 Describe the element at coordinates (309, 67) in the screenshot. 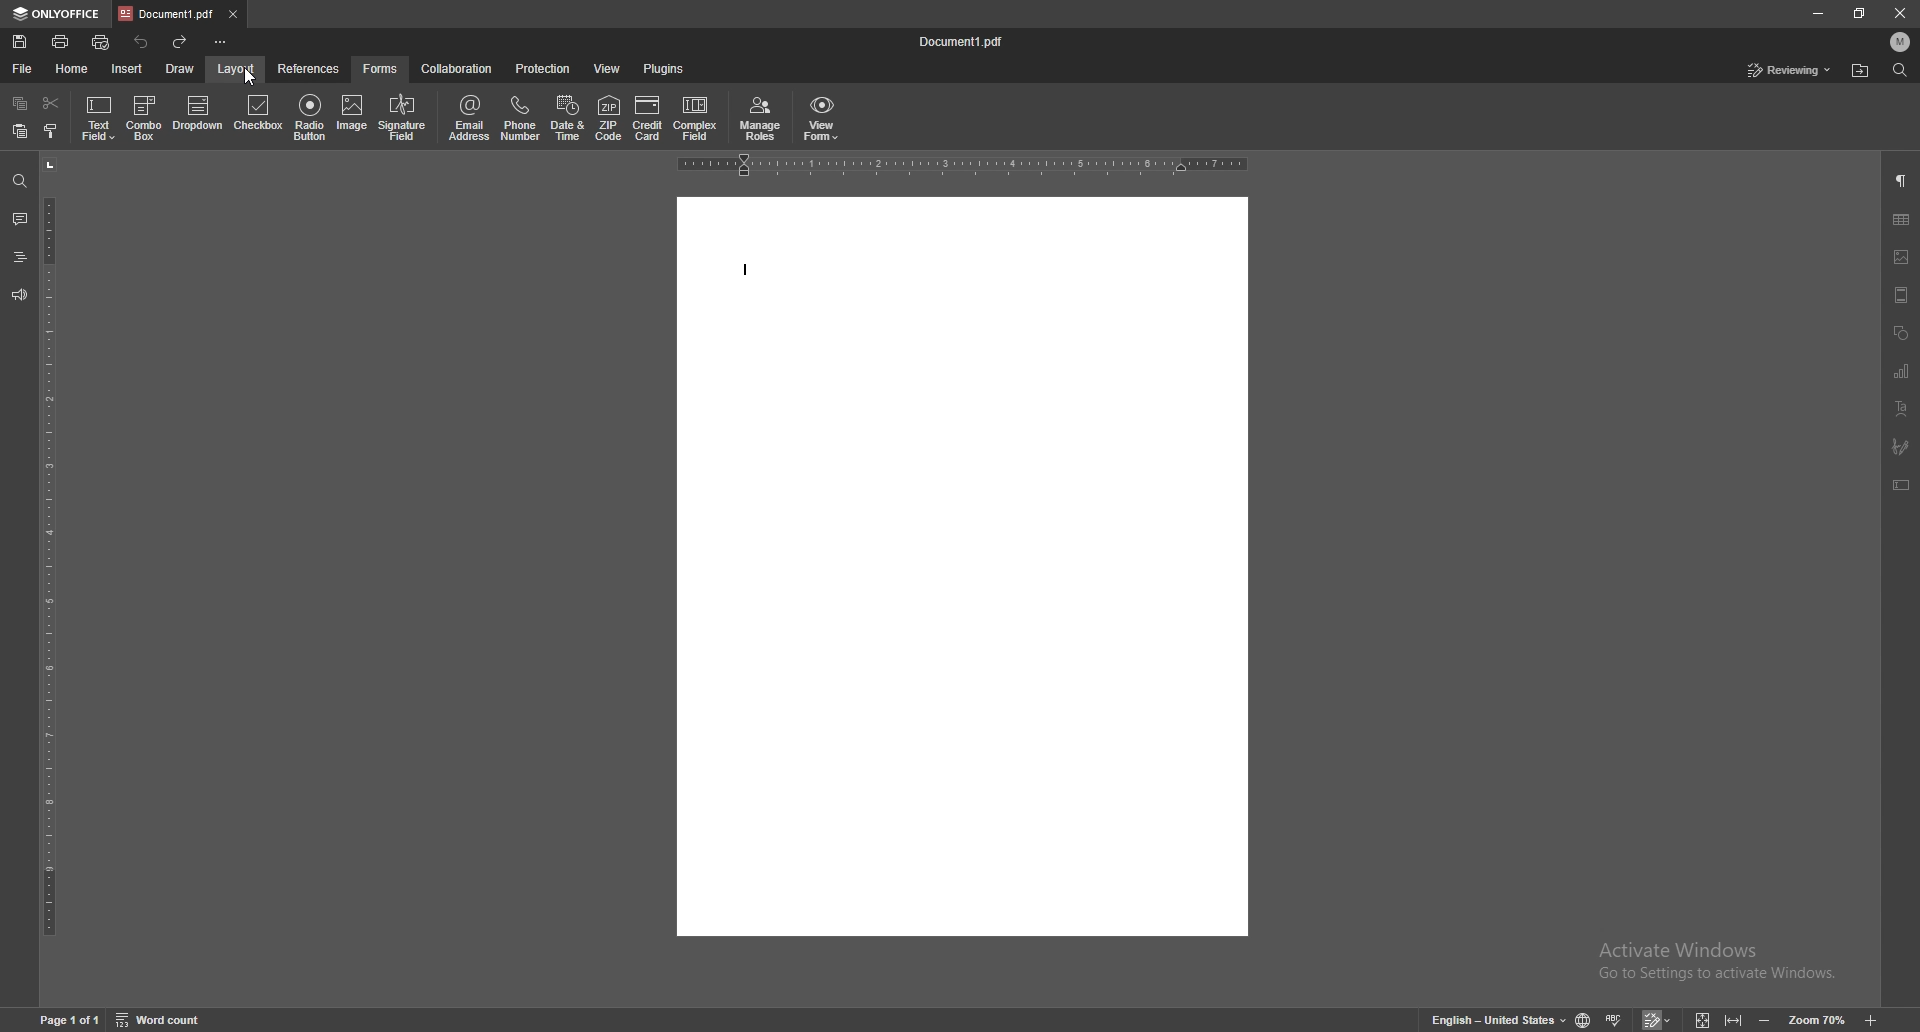

I see `references` at that location.